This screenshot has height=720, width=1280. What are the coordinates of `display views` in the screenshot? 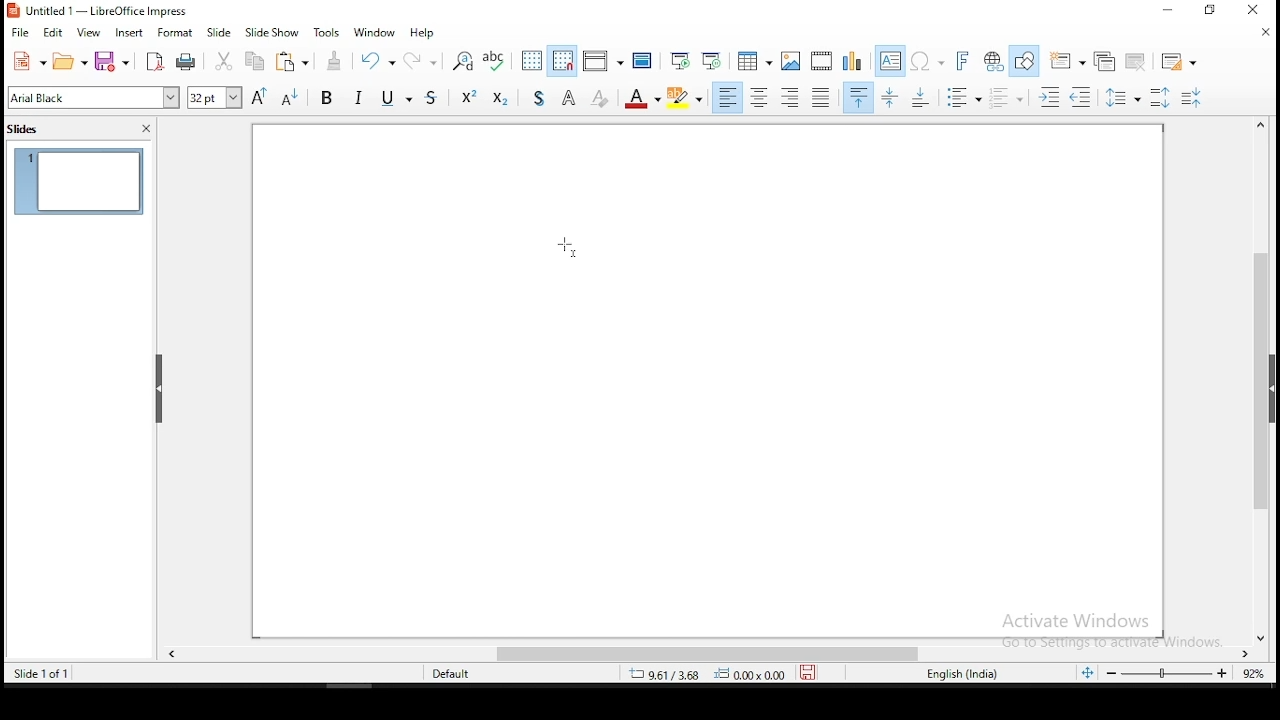 It's located at (603, 60).